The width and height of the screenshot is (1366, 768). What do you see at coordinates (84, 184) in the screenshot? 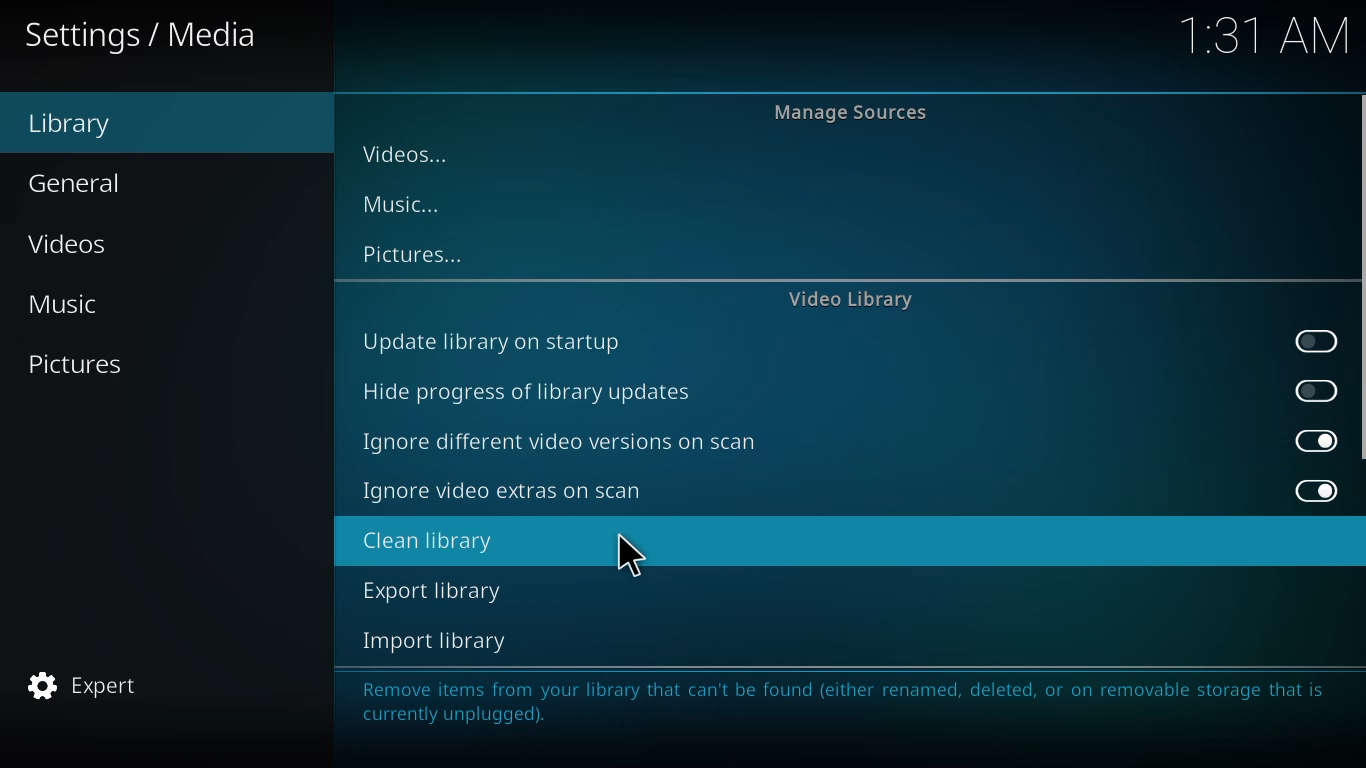
I see `General` at bounding box center [84, 184].